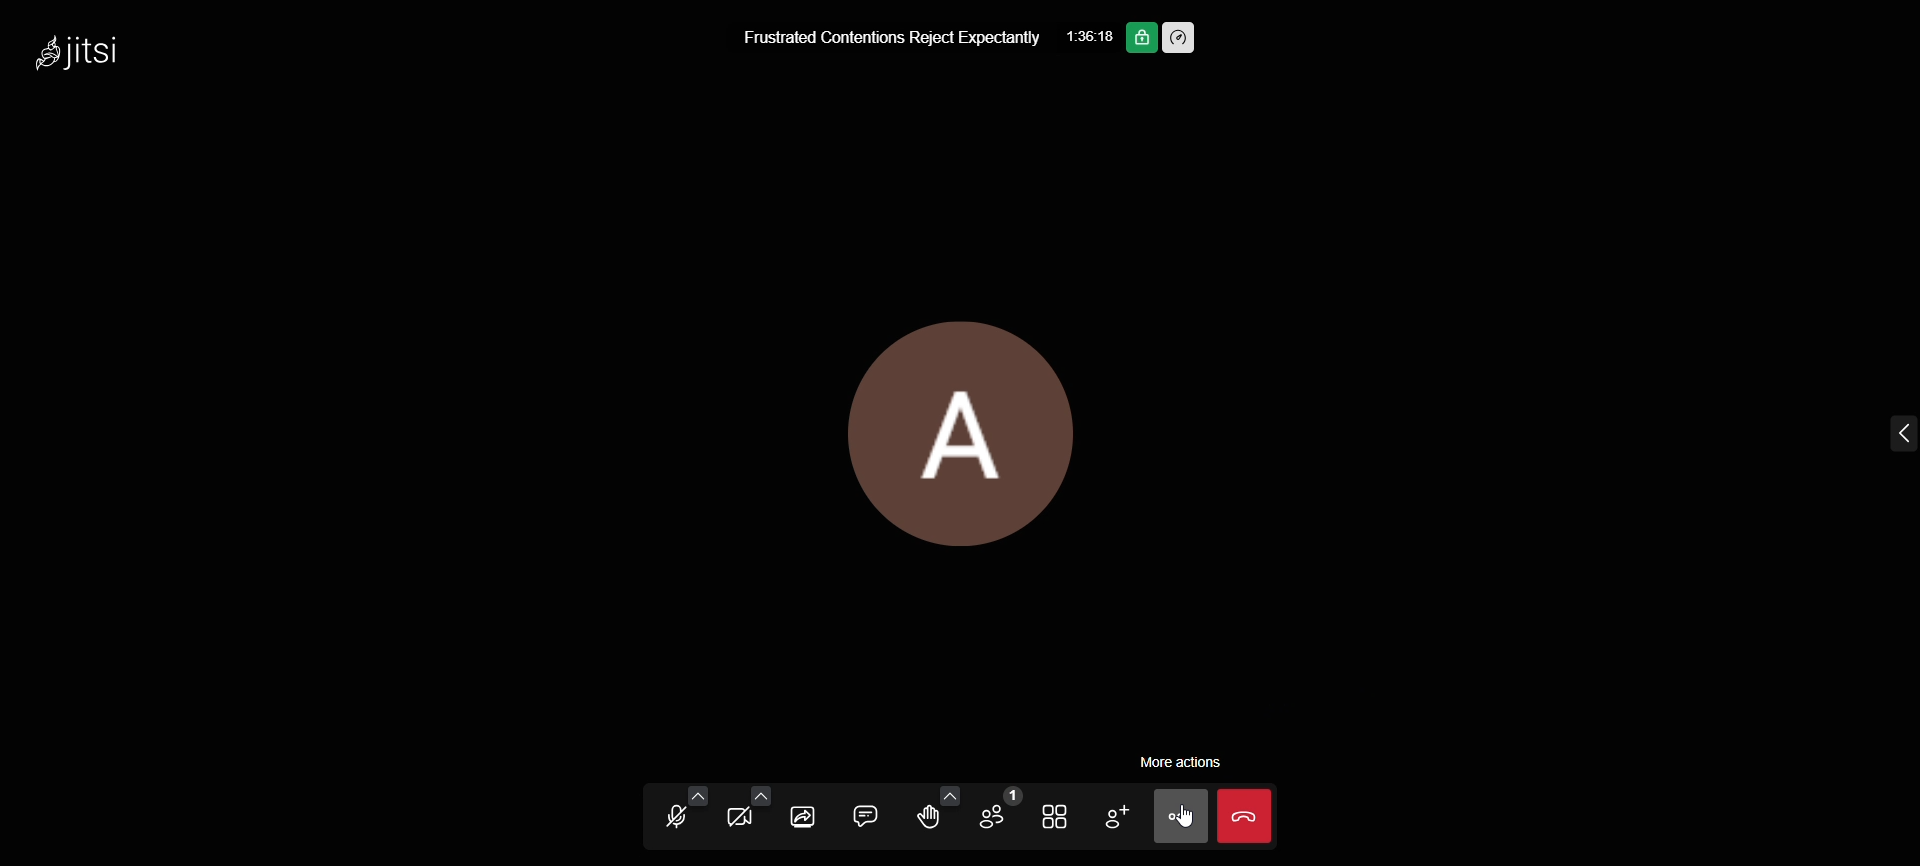  Describe the element at coordinates (1138, 36) in the screenshot. I see `end to end encryption on` at that location.